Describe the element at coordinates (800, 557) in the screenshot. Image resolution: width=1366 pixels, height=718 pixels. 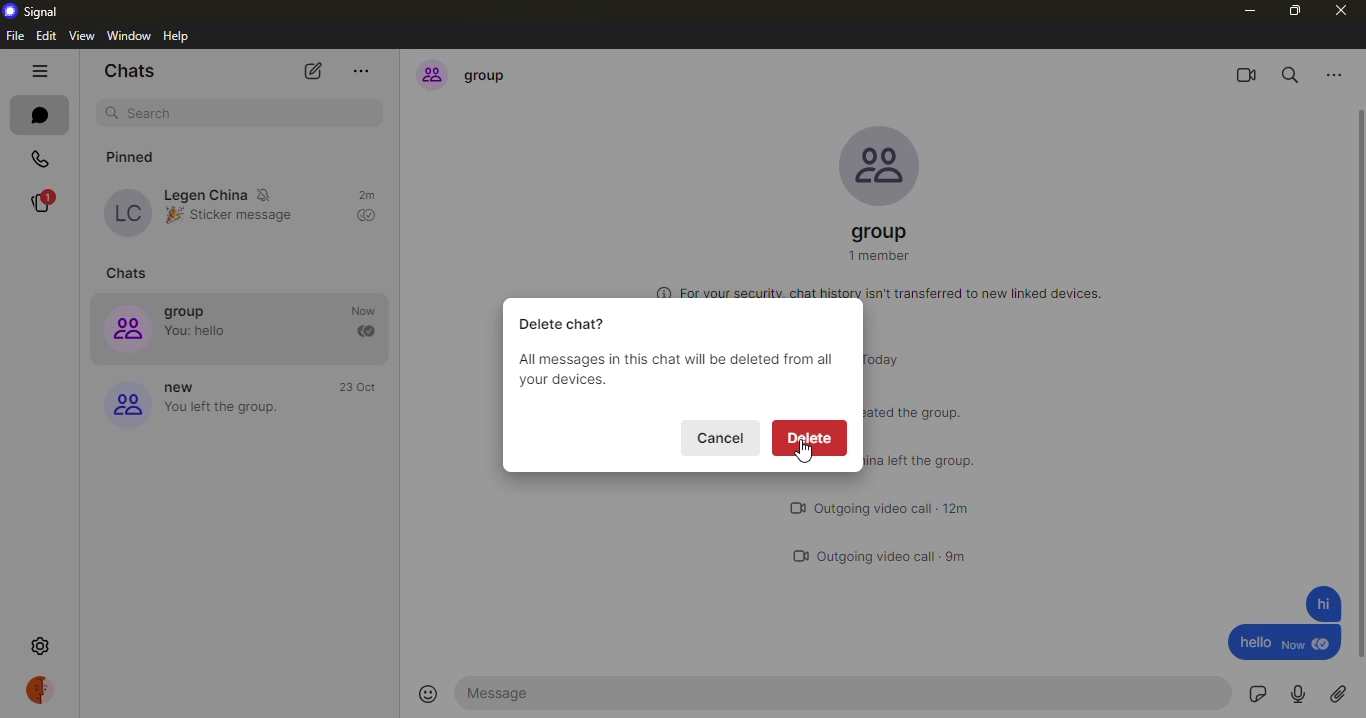
I see `video call logo` at that location.